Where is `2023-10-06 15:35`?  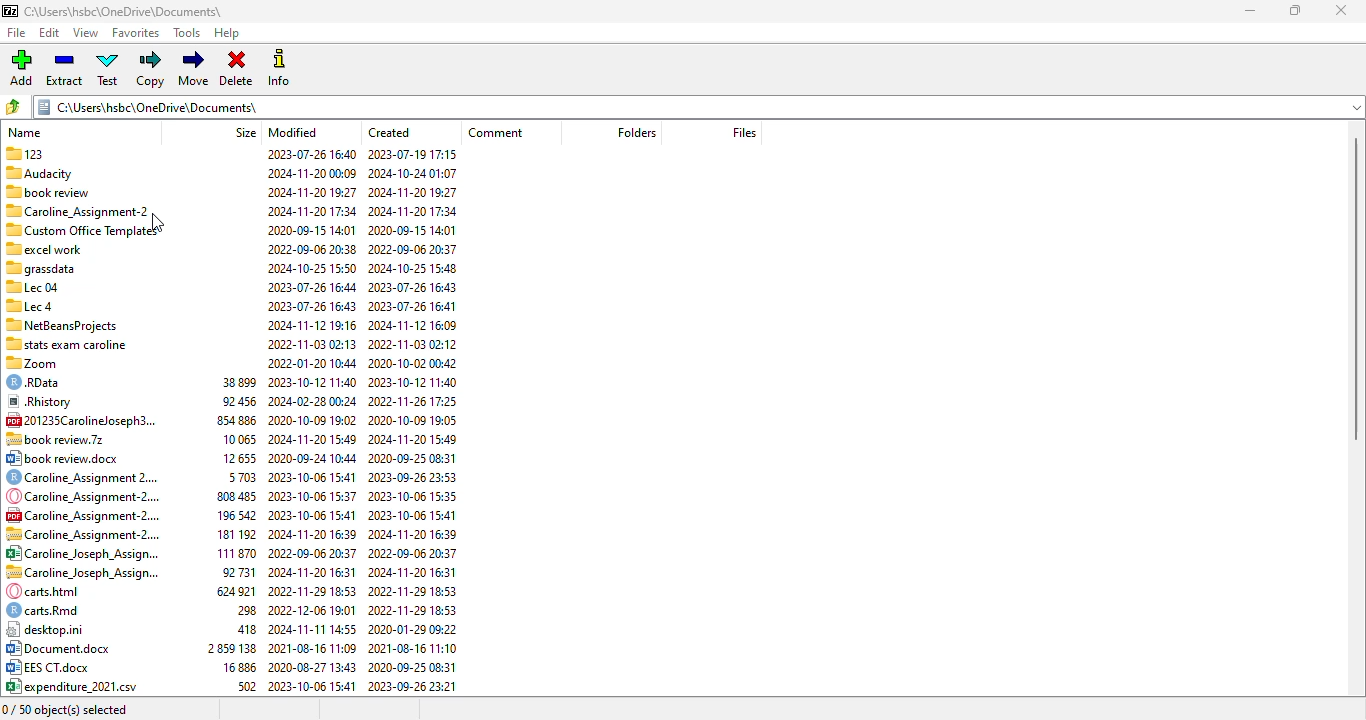
2023-10-06 15:35 is located at coordinates (417, 495).